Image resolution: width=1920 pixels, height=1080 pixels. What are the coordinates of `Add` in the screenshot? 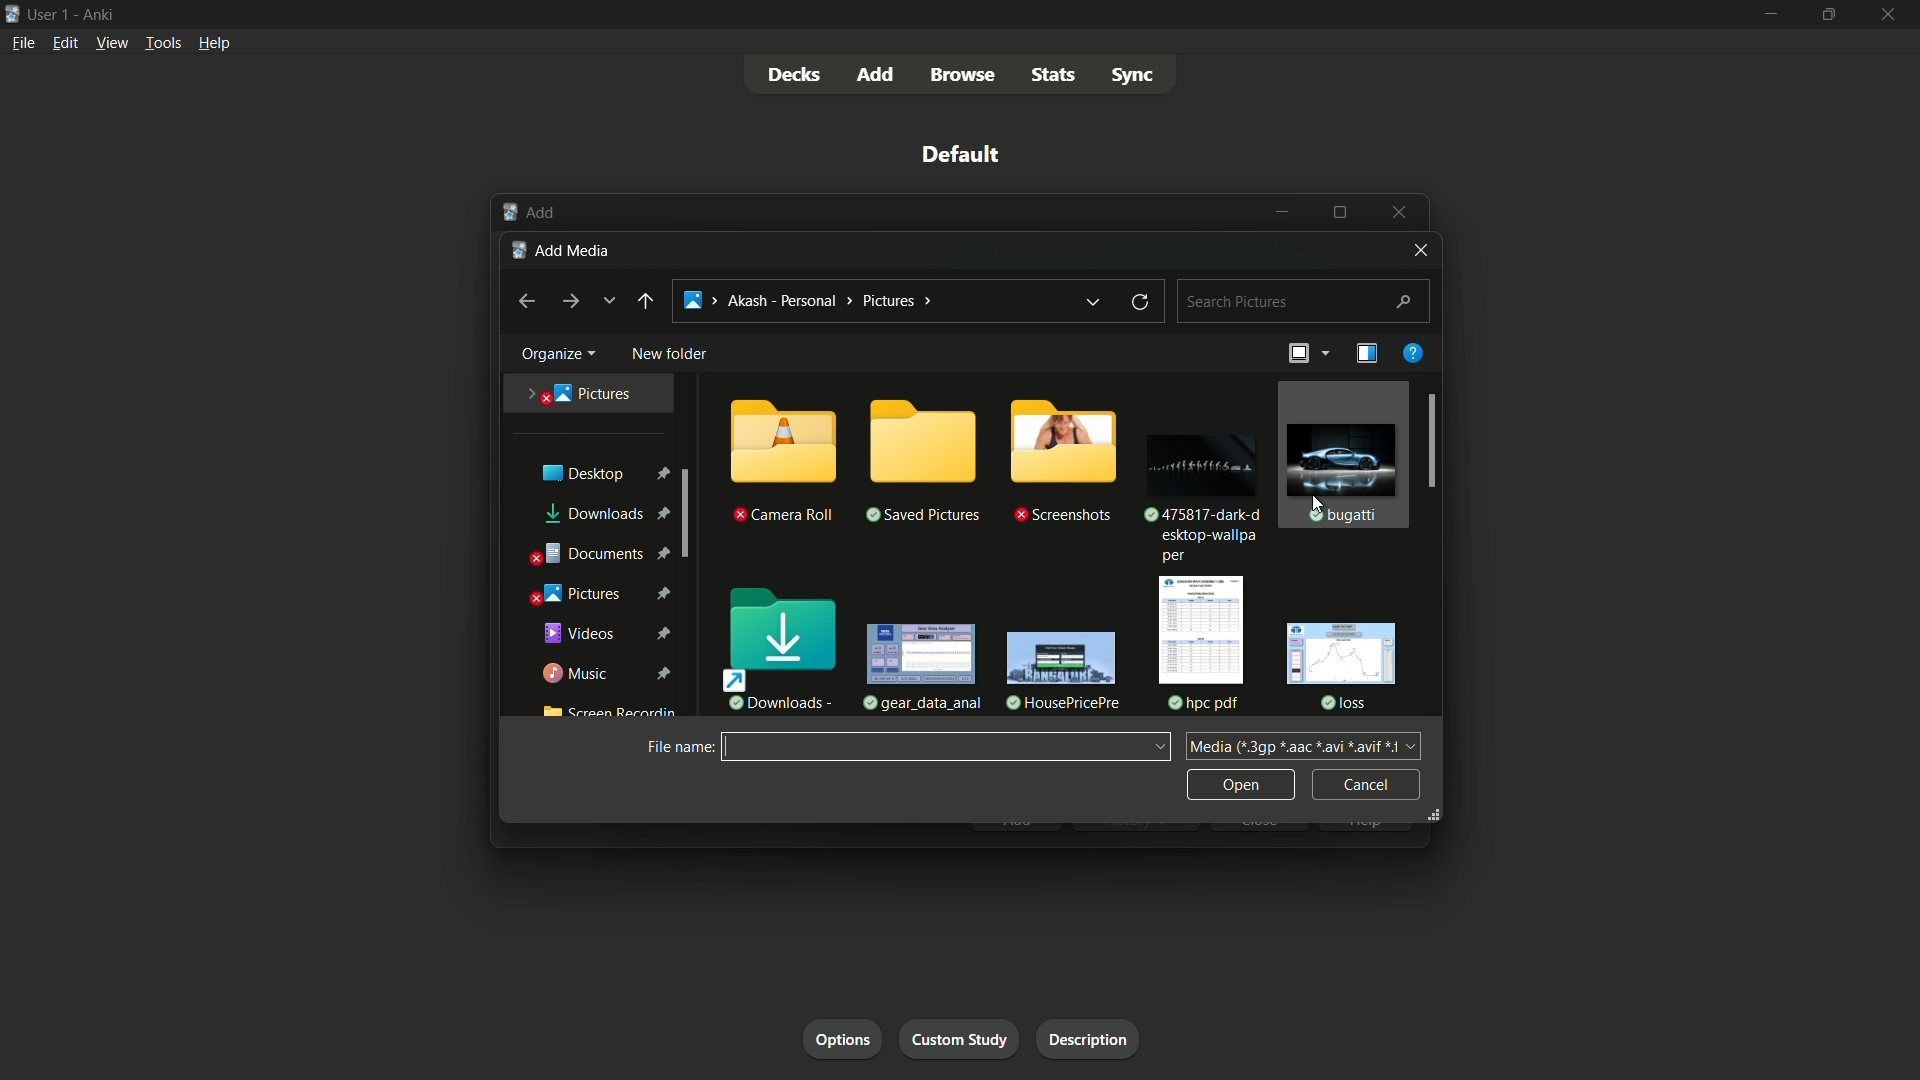 It's located at (527, 212).